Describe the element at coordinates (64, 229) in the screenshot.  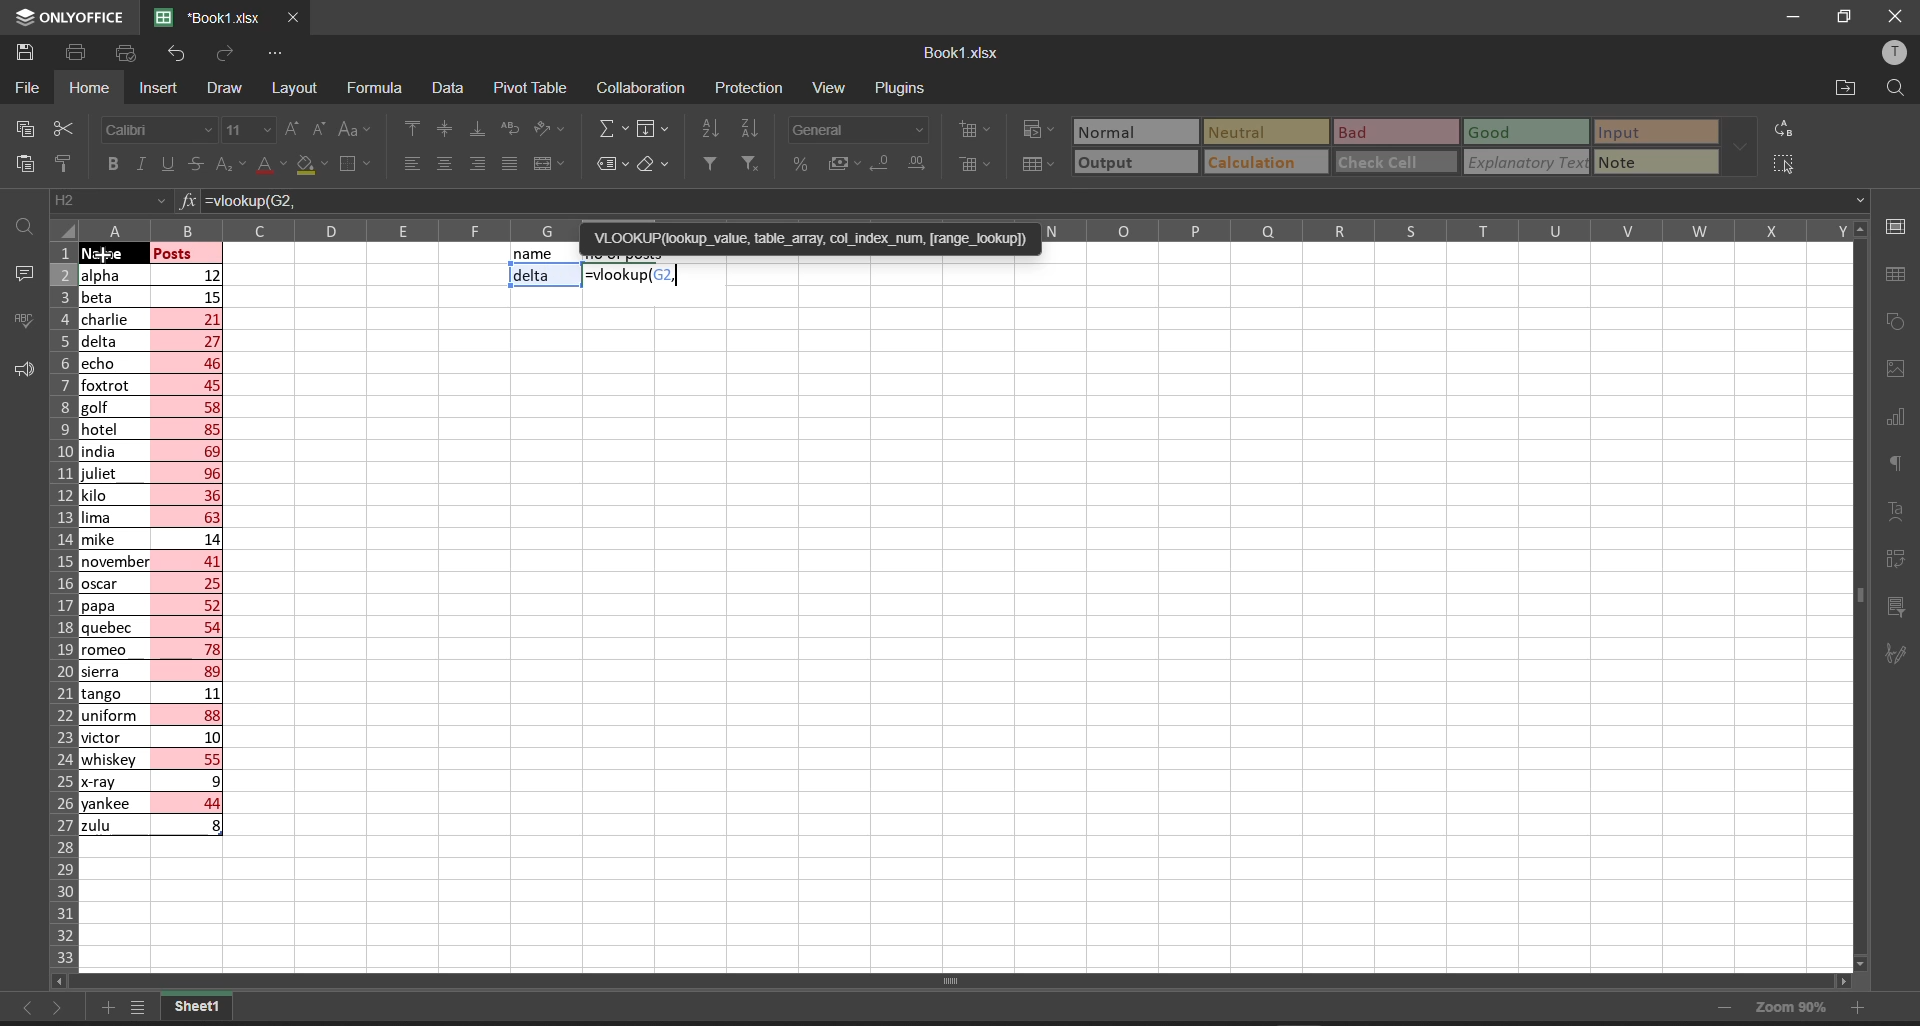
I see `select all` at that location.